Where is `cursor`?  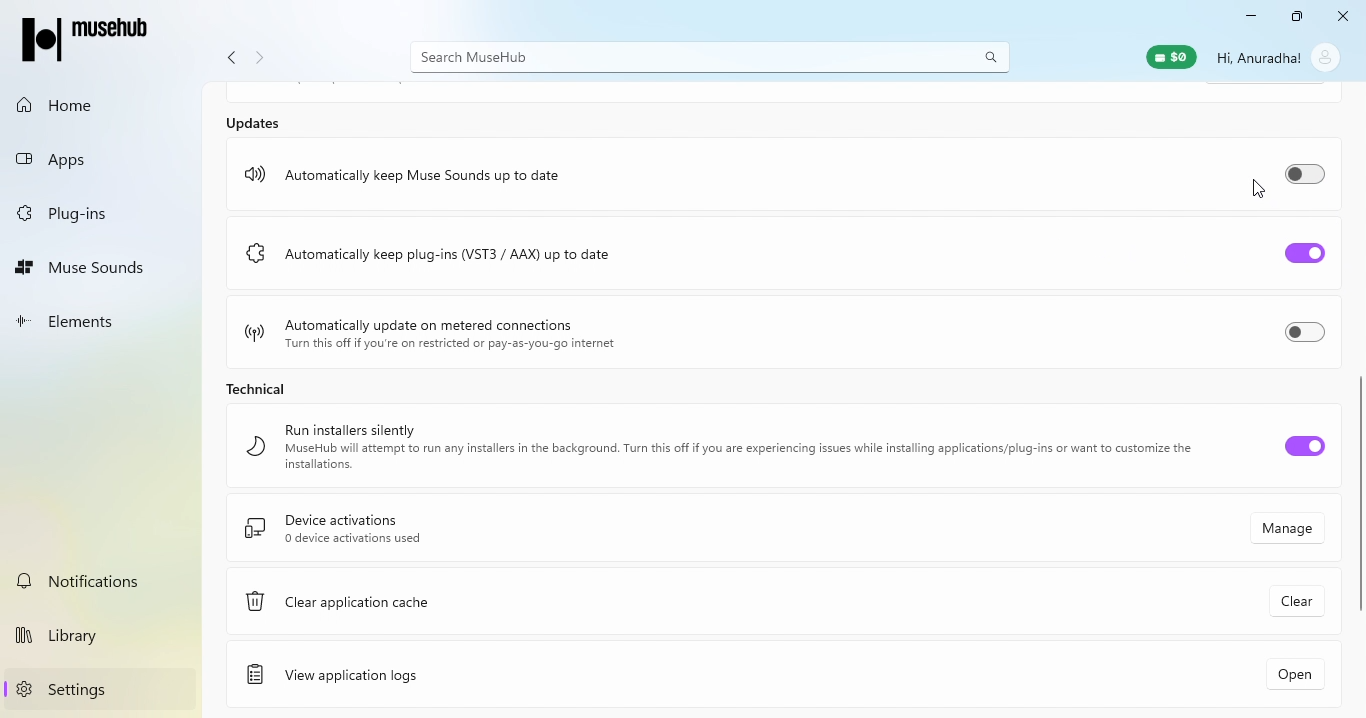 cursor is located at coordinates (1255, 189).